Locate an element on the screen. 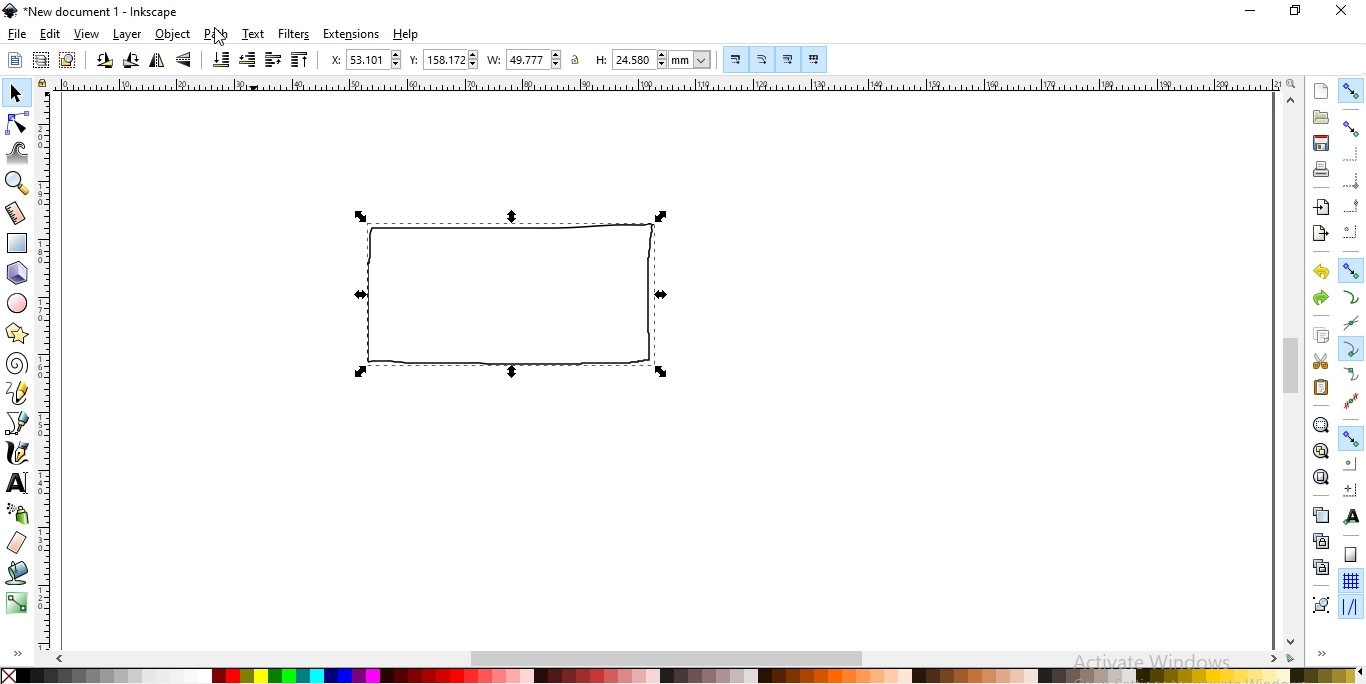 This screenshot has width=1366, height=684. new document 1 -Inkscape is located at coordinates (94, 11).